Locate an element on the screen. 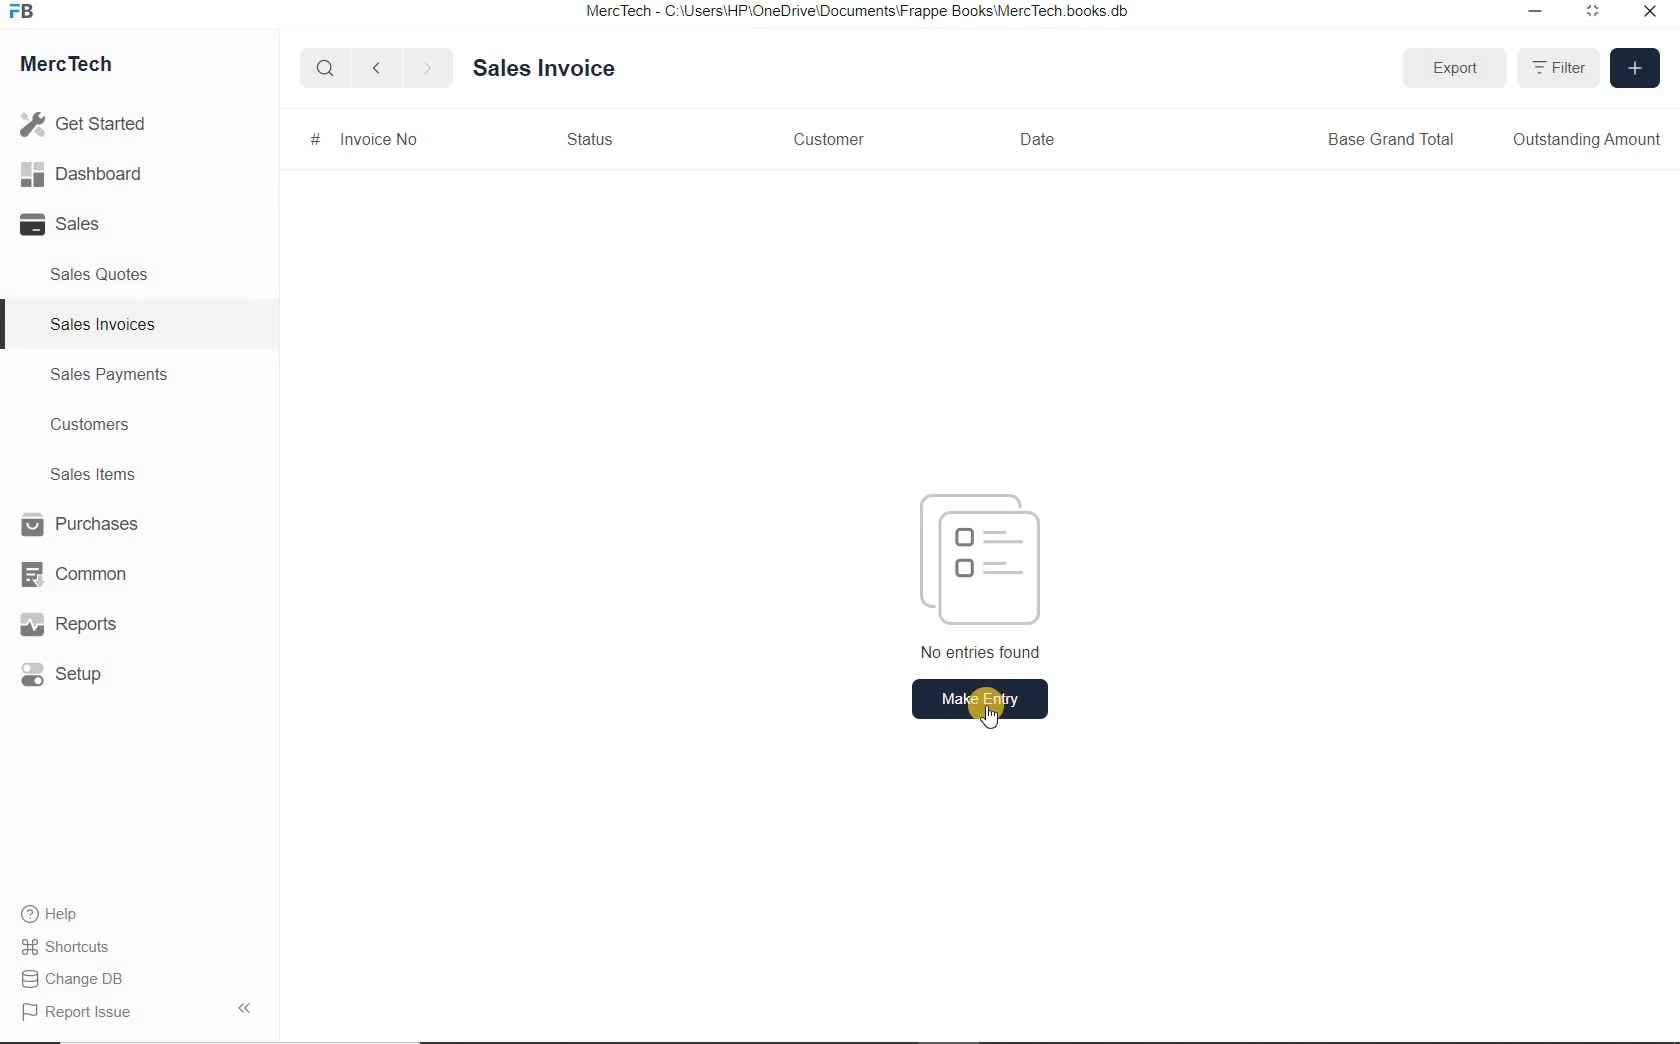  Report Issue is located at coordinates (81, 1013).